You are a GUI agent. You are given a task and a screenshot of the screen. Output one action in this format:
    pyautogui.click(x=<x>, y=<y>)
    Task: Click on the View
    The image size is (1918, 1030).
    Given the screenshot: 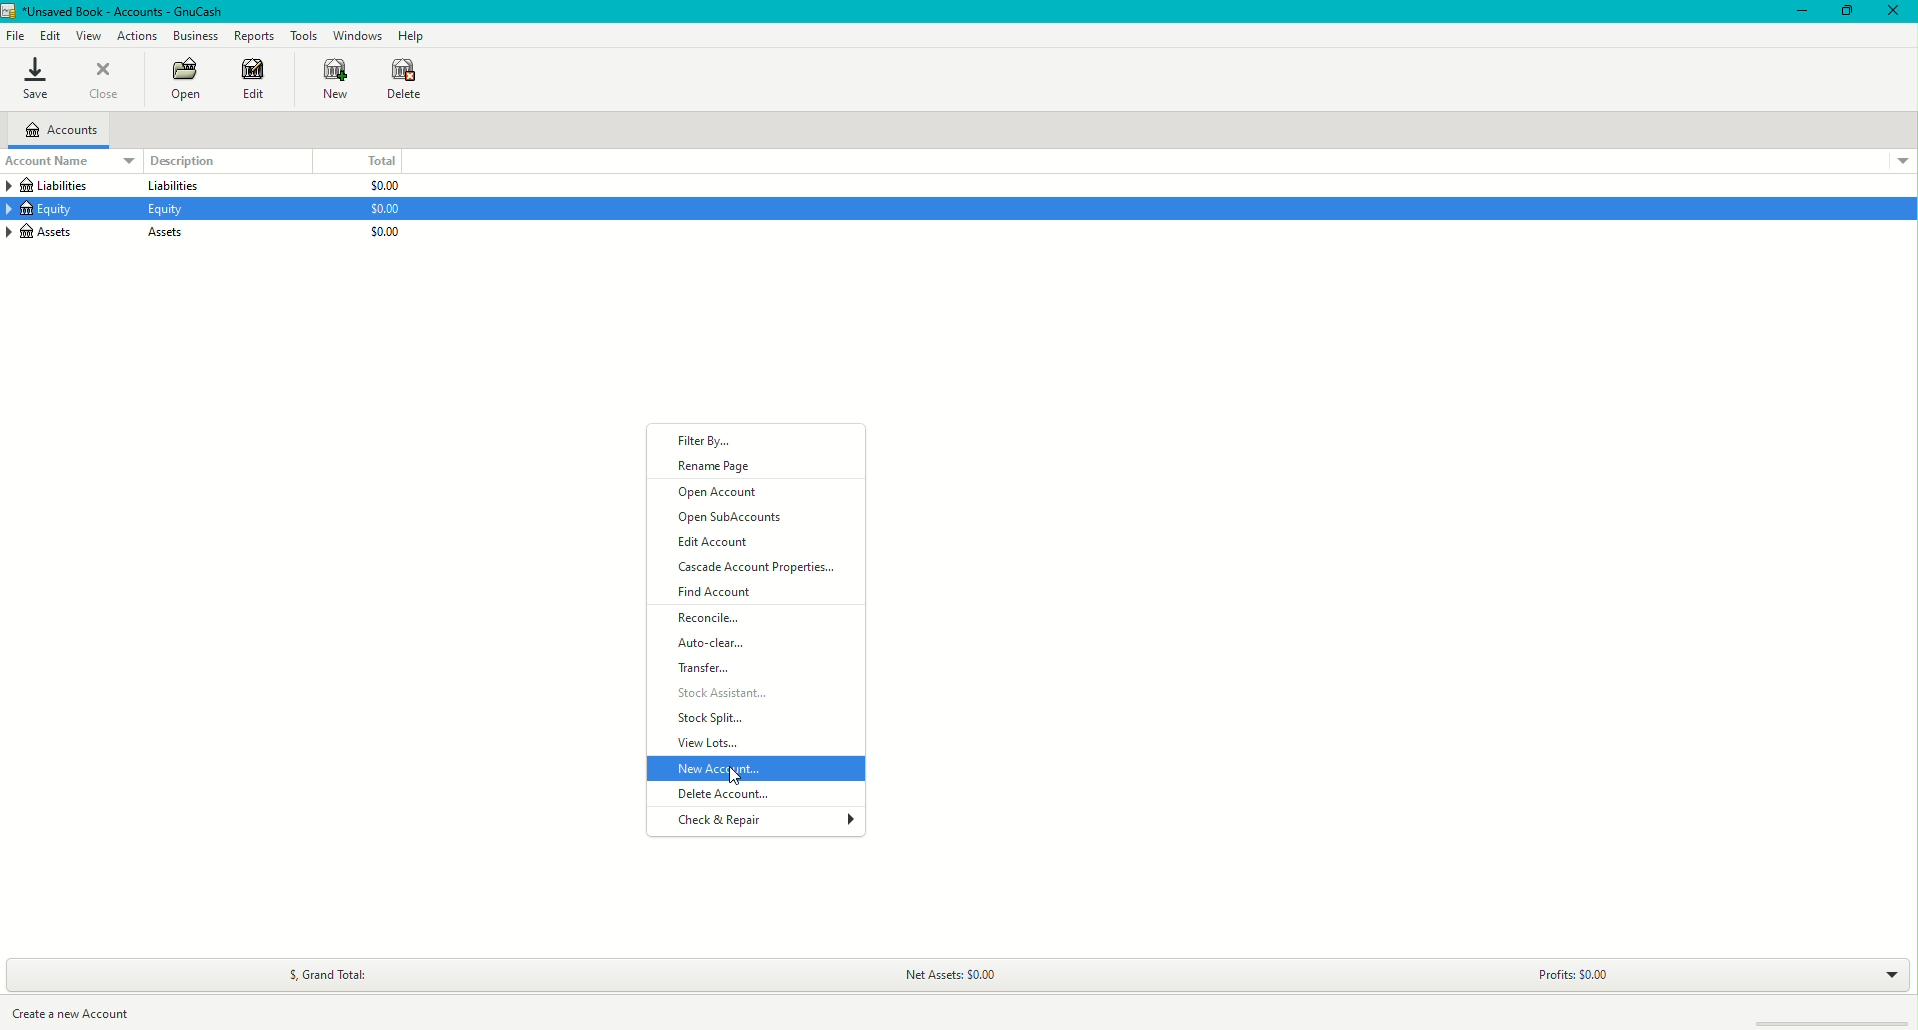 What is the action you would take?
    pyautogui.click(x=88, y=34)
    